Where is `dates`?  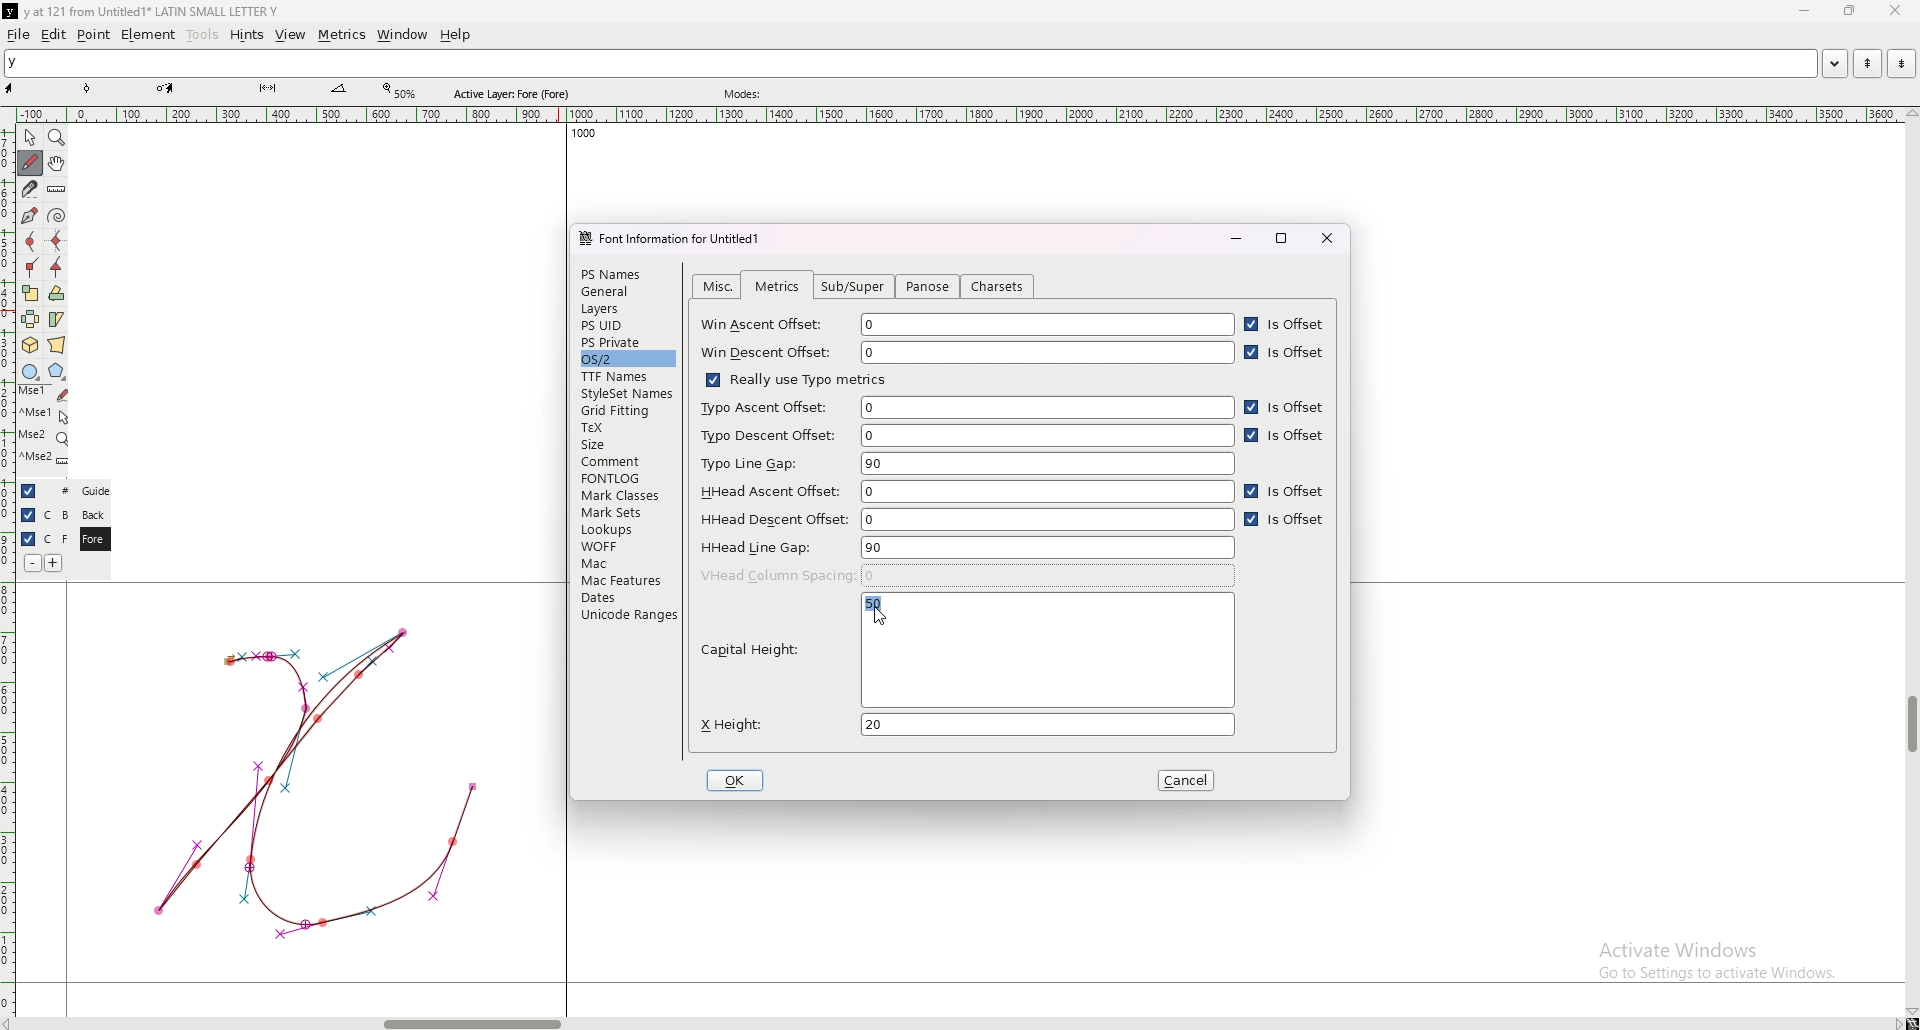 dates is located at coordinates (627, 597).